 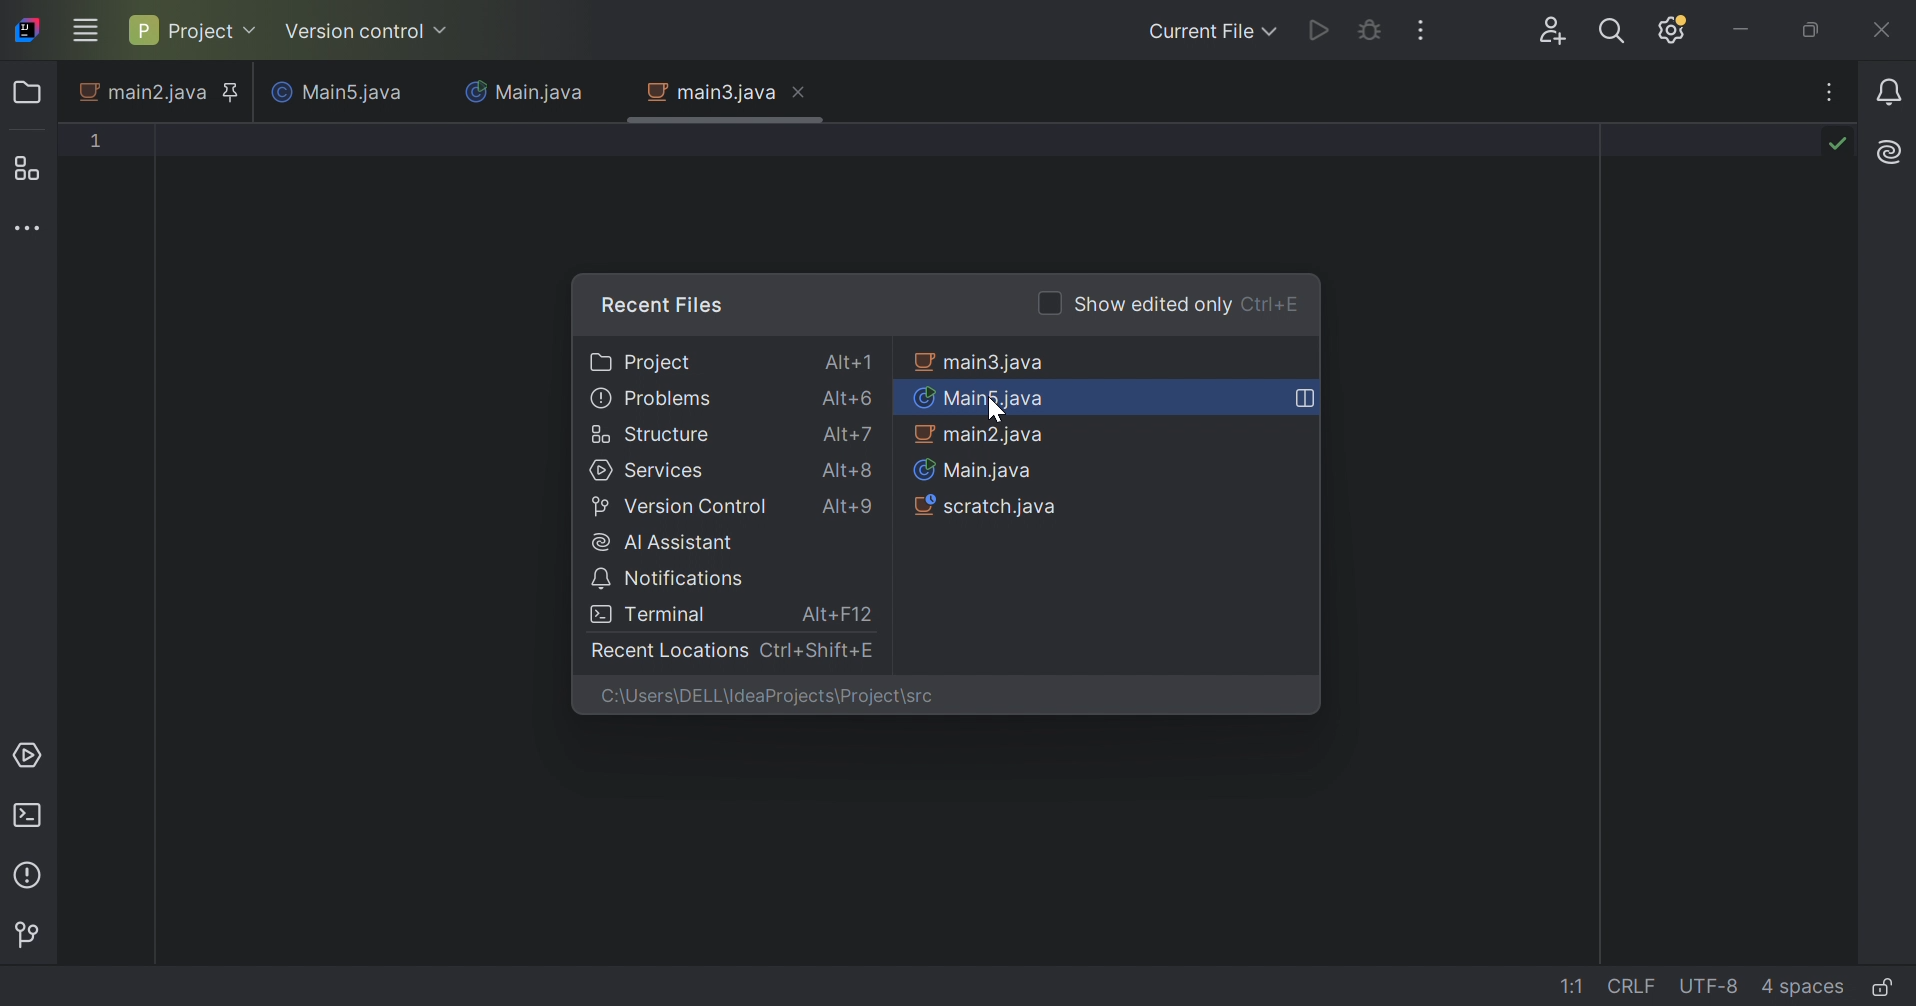 What do you see at coordinates (649, 435) in the screenshot?
I see `Structure` at bounding box center [649, 435].